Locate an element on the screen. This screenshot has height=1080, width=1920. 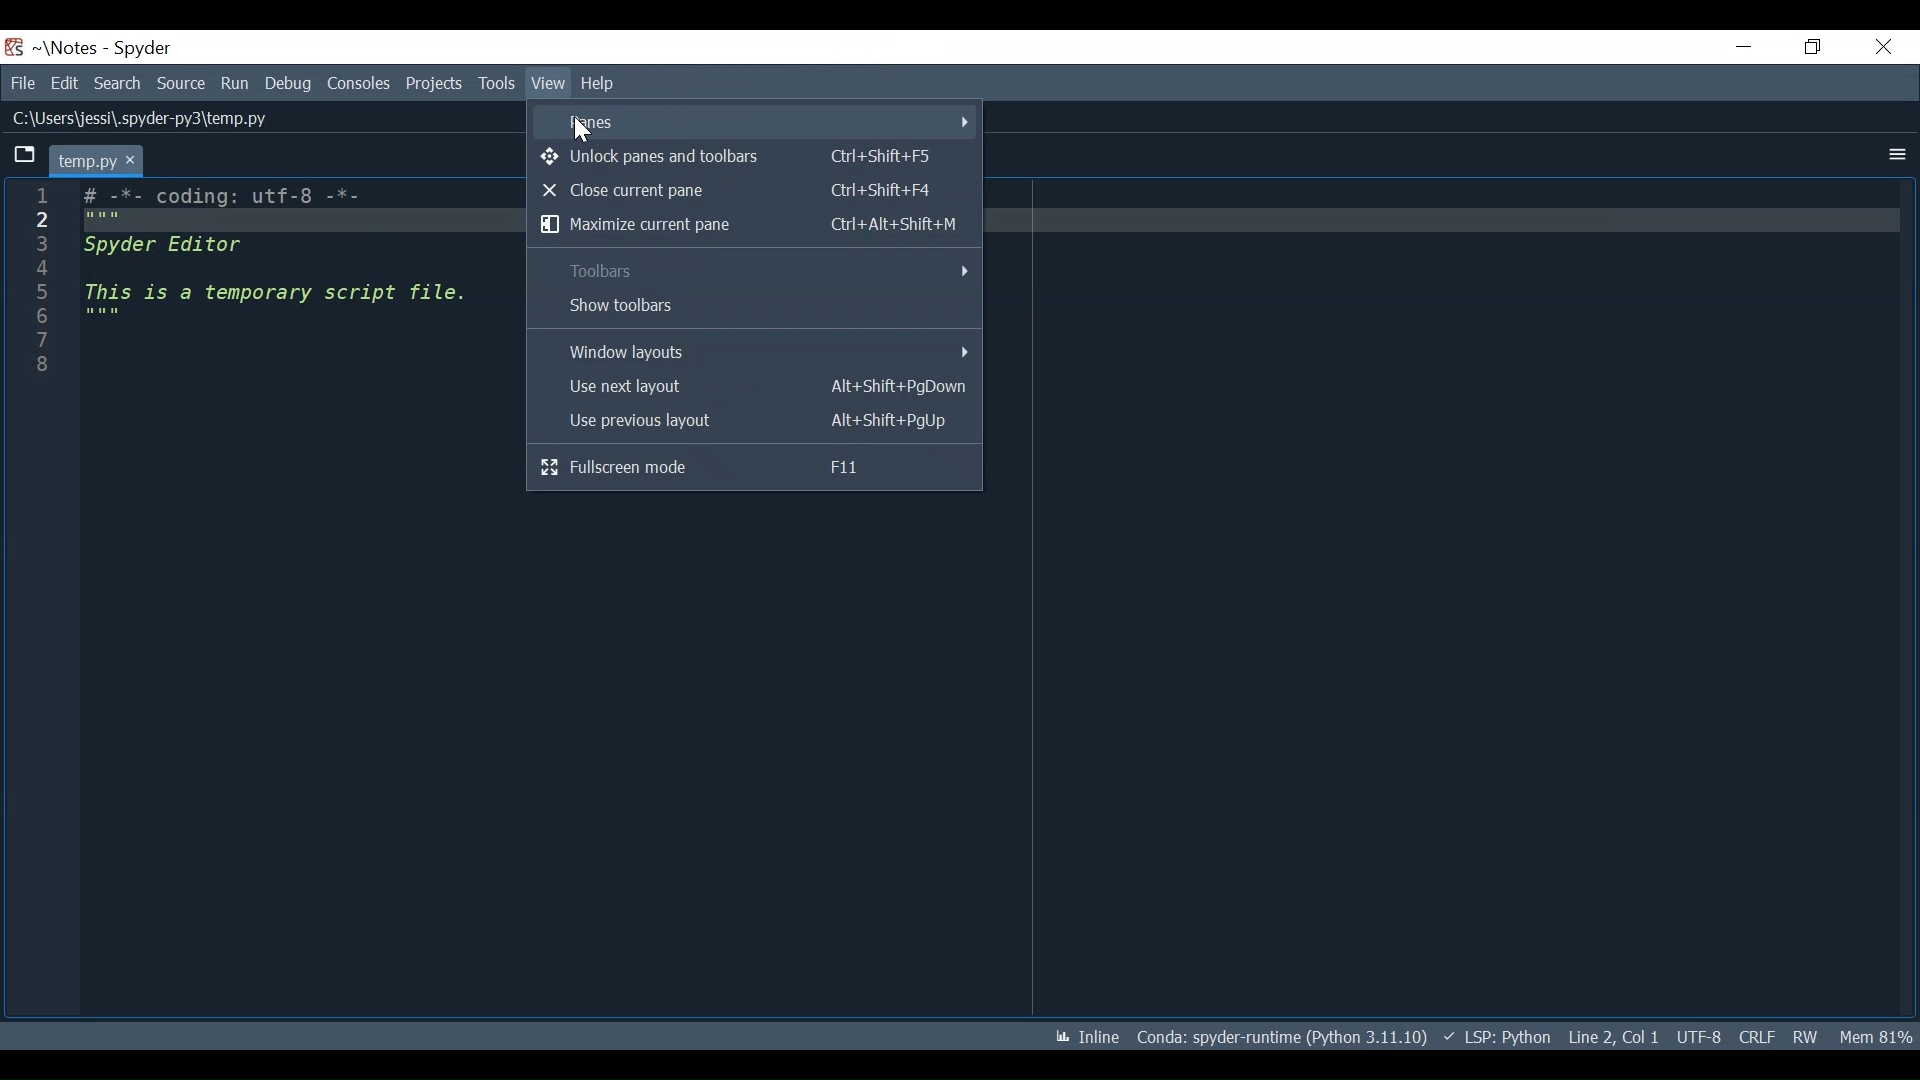
RW is located at coordinates (1807, 1036).